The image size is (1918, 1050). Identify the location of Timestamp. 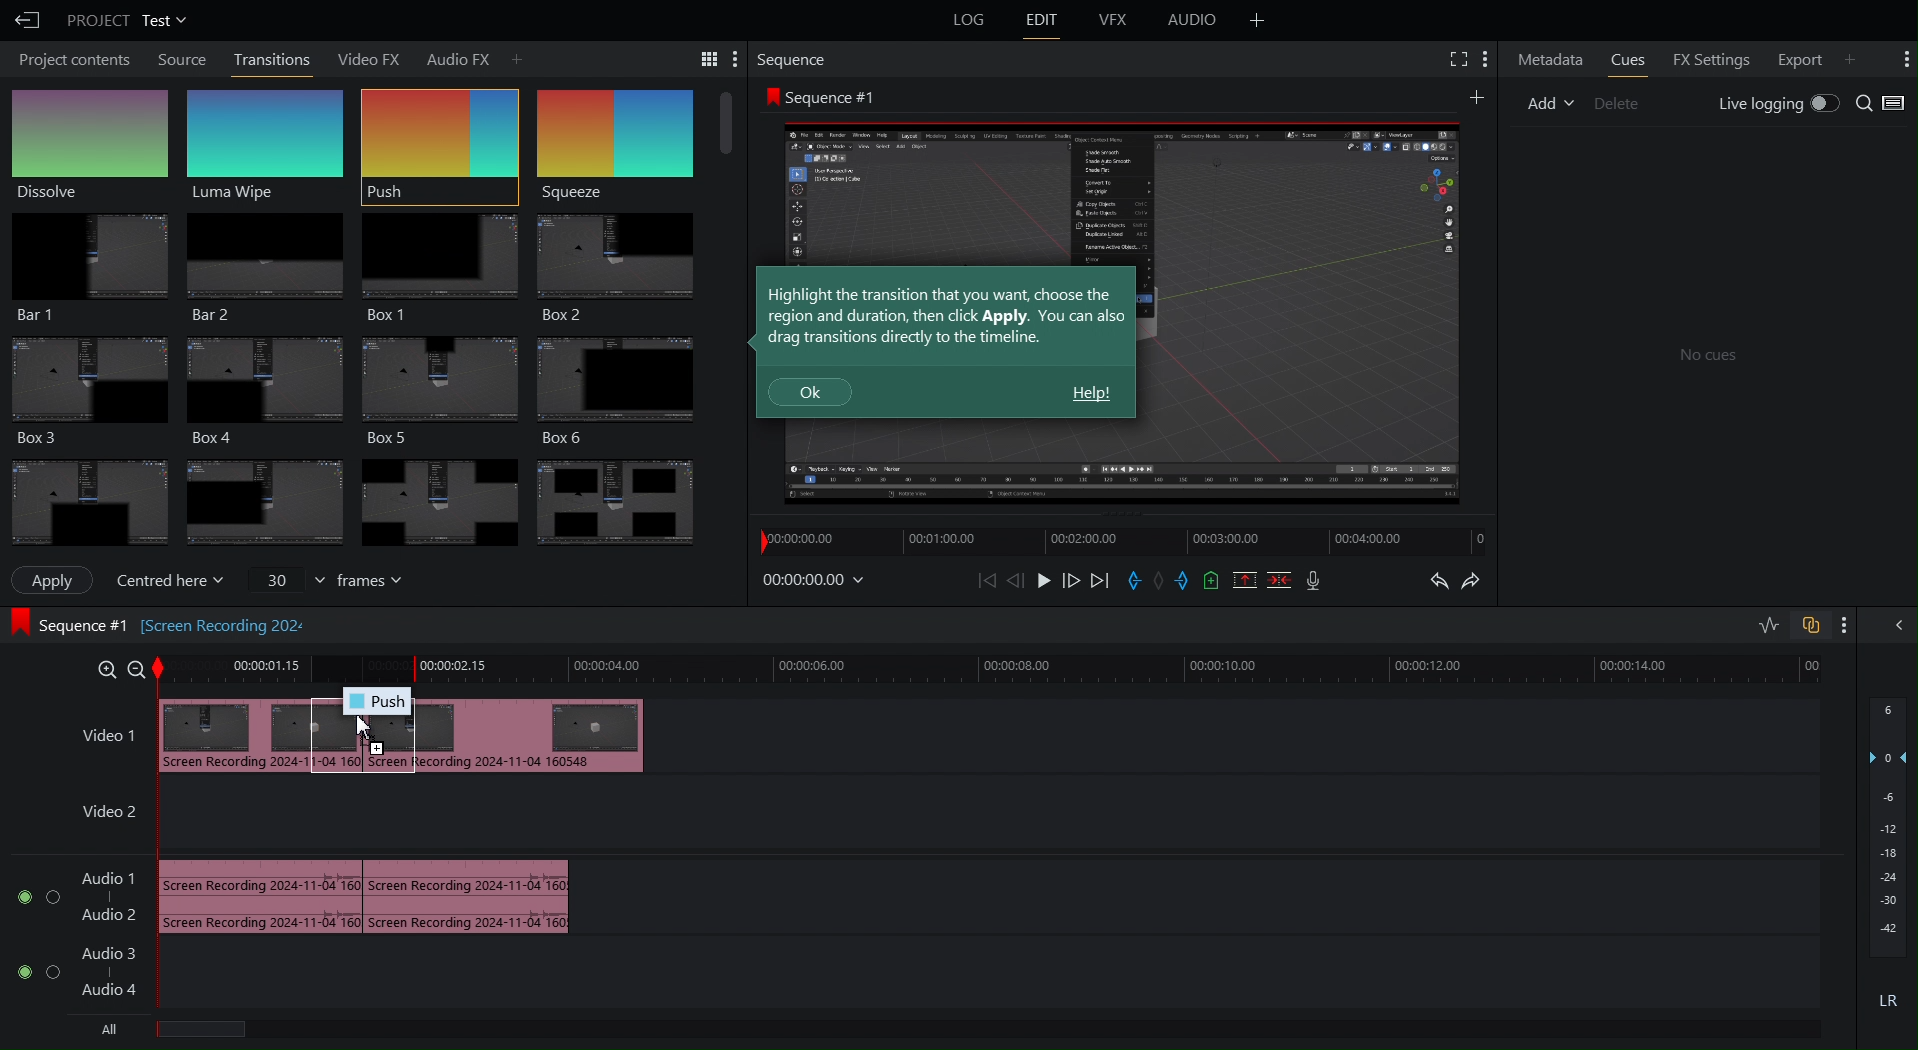
(814, 579).